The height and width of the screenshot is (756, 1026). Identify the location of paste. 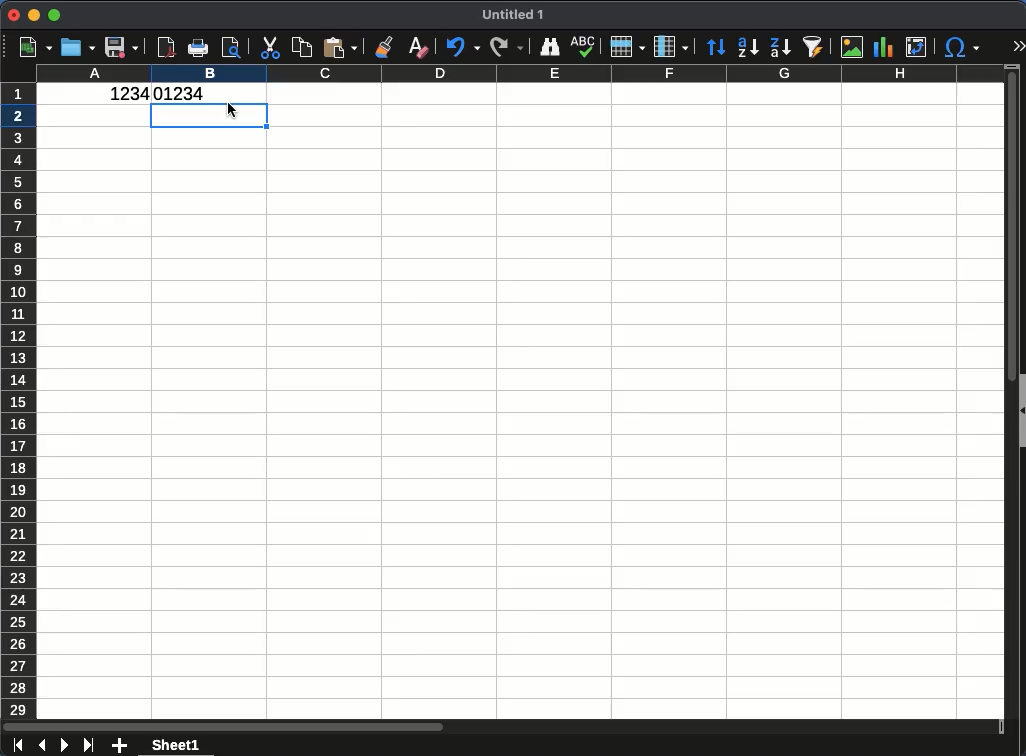
(340, 47).